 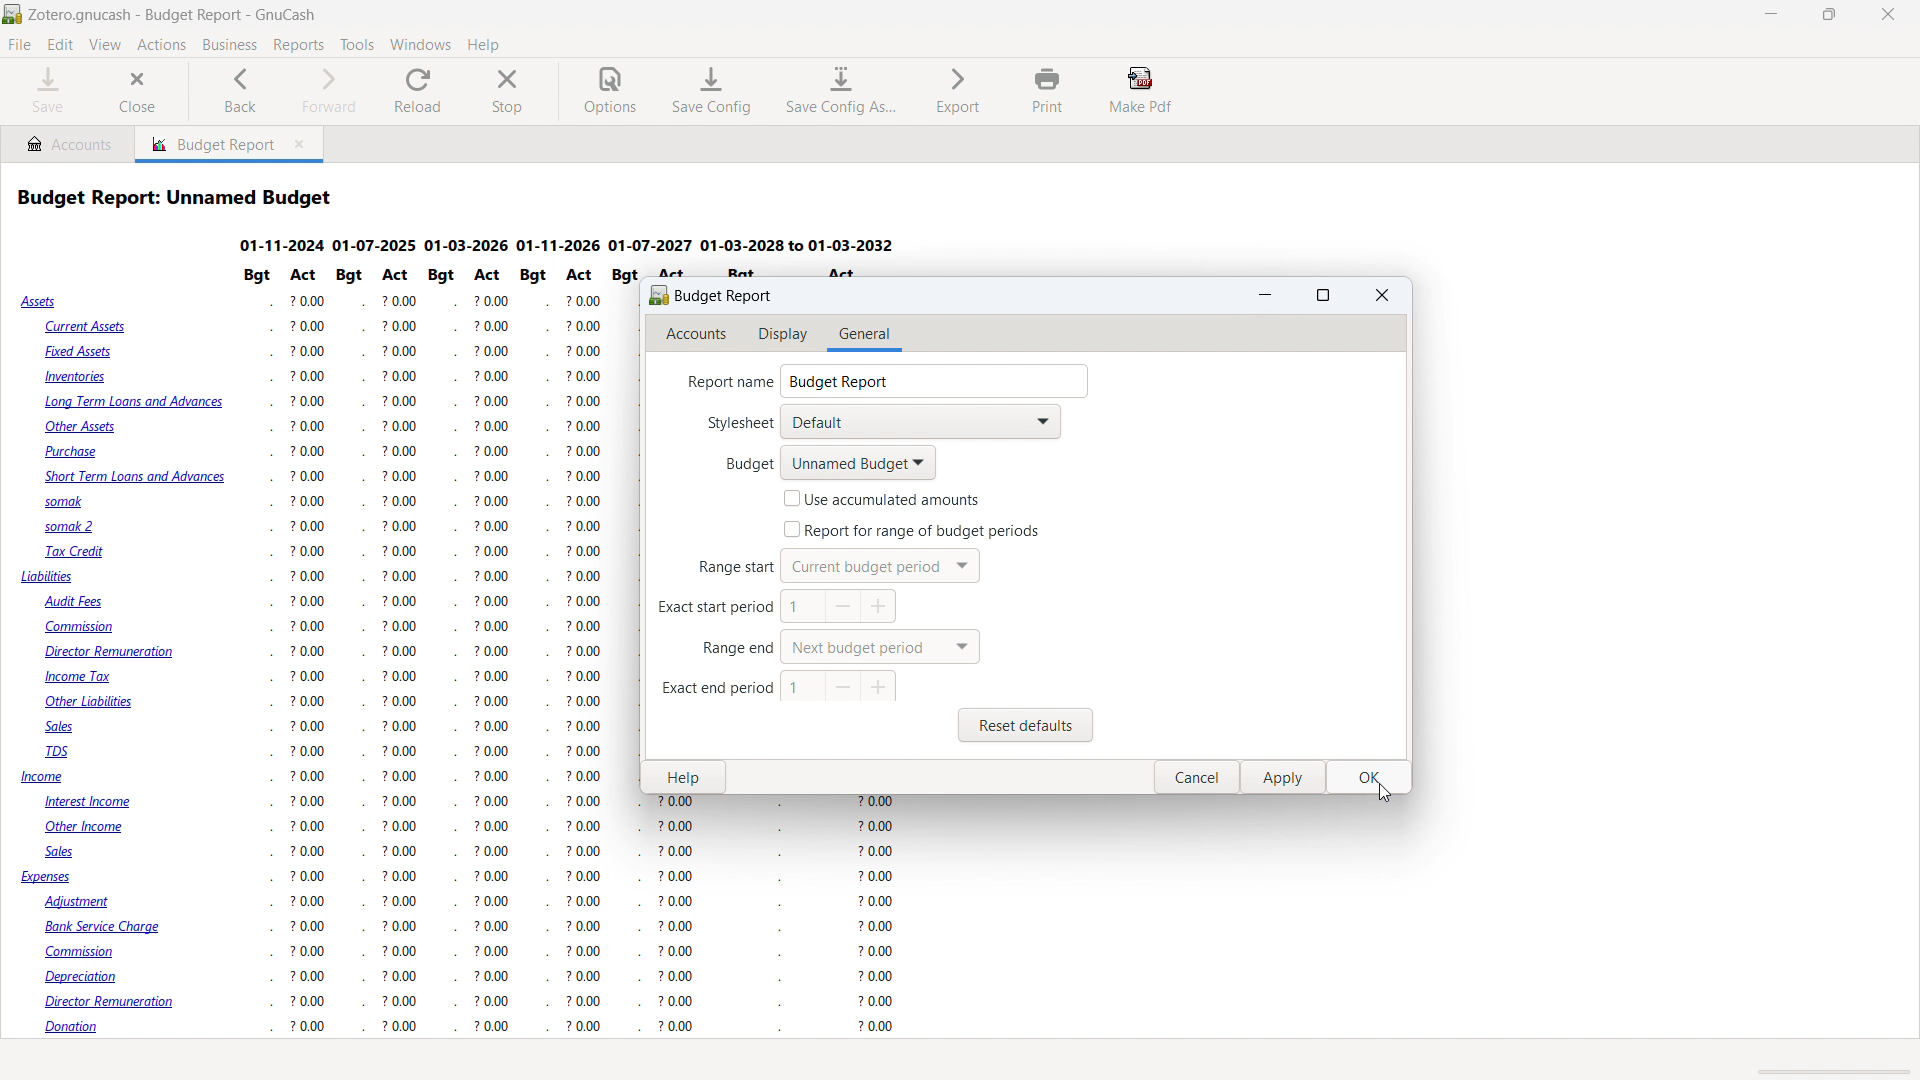 What do you see at coordinates (1773, 15) in the screenshot?
I see `minimize` at bounding box center [1773, 15].